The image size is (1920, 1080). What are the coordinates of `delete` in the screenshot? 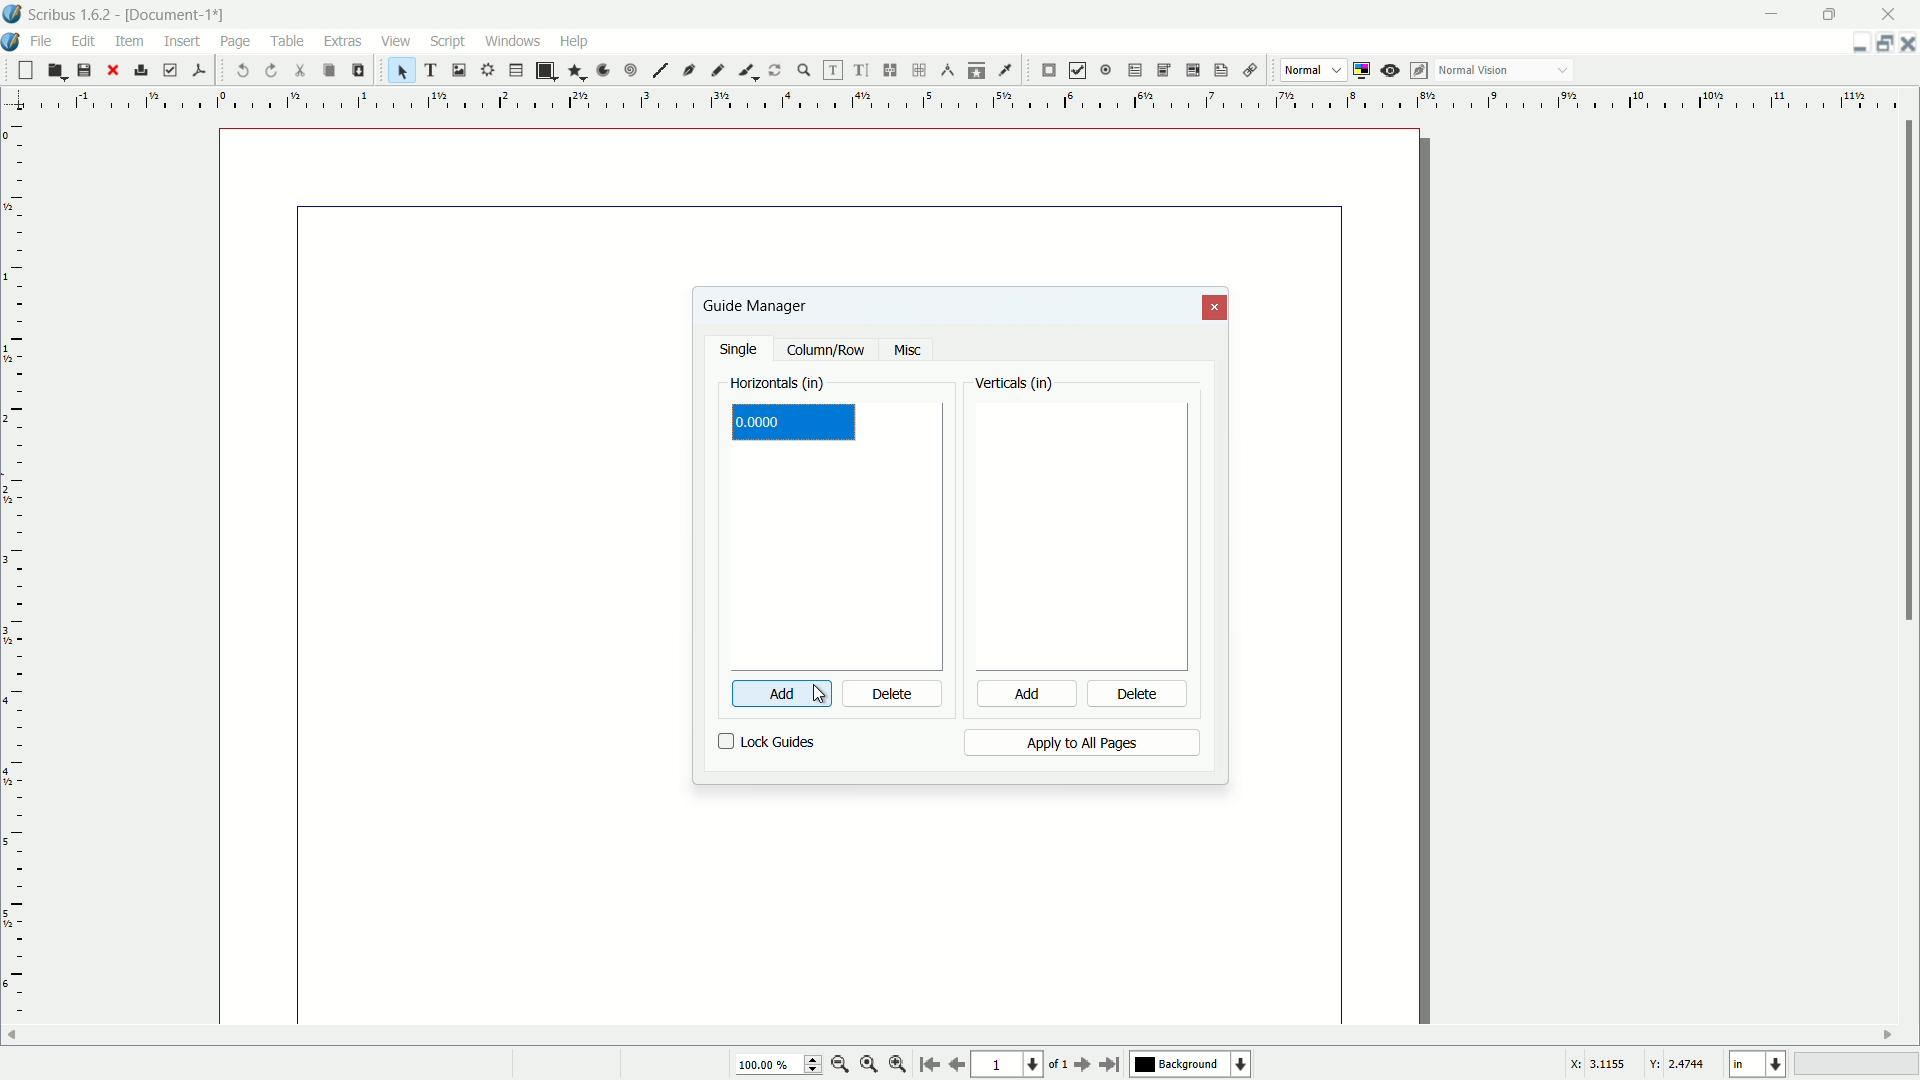 It's located at (1139, 696).